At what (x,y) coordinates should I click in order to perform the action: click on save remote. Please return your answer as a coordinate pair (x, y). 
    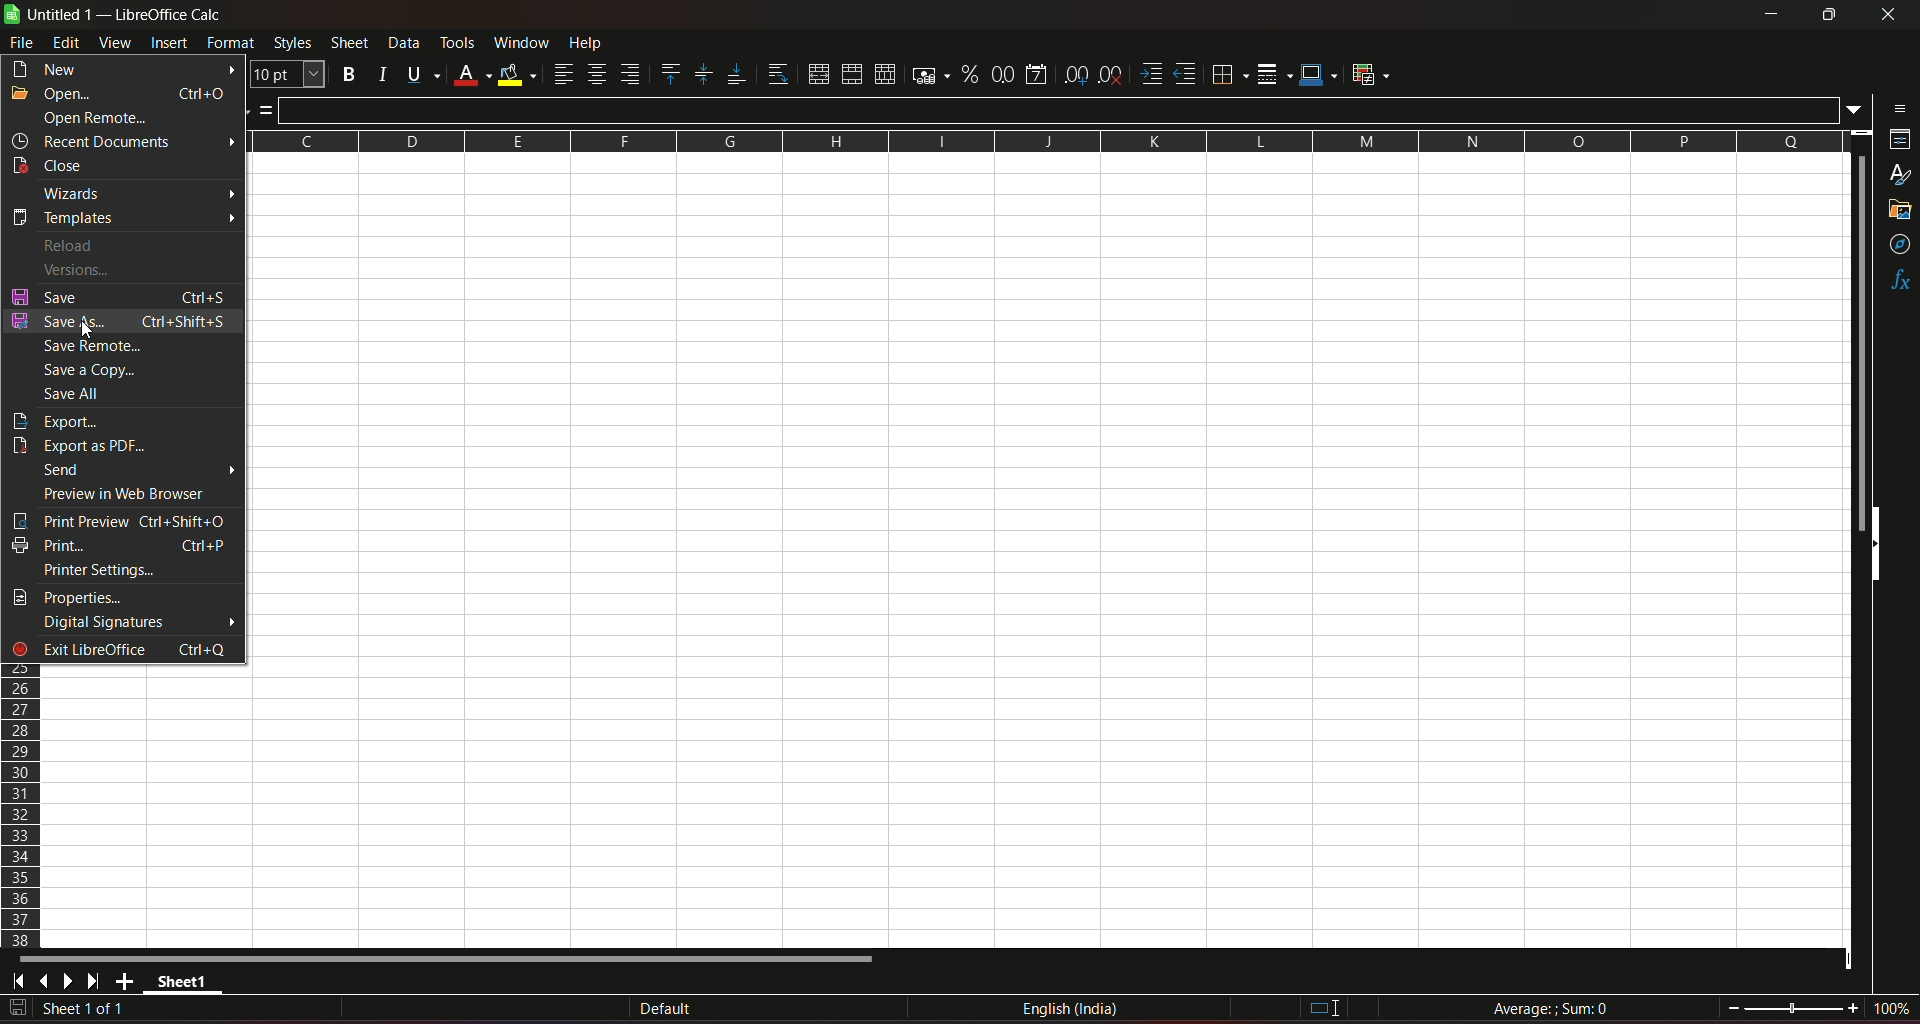
    Looking at the image, I should click on (94, 348).